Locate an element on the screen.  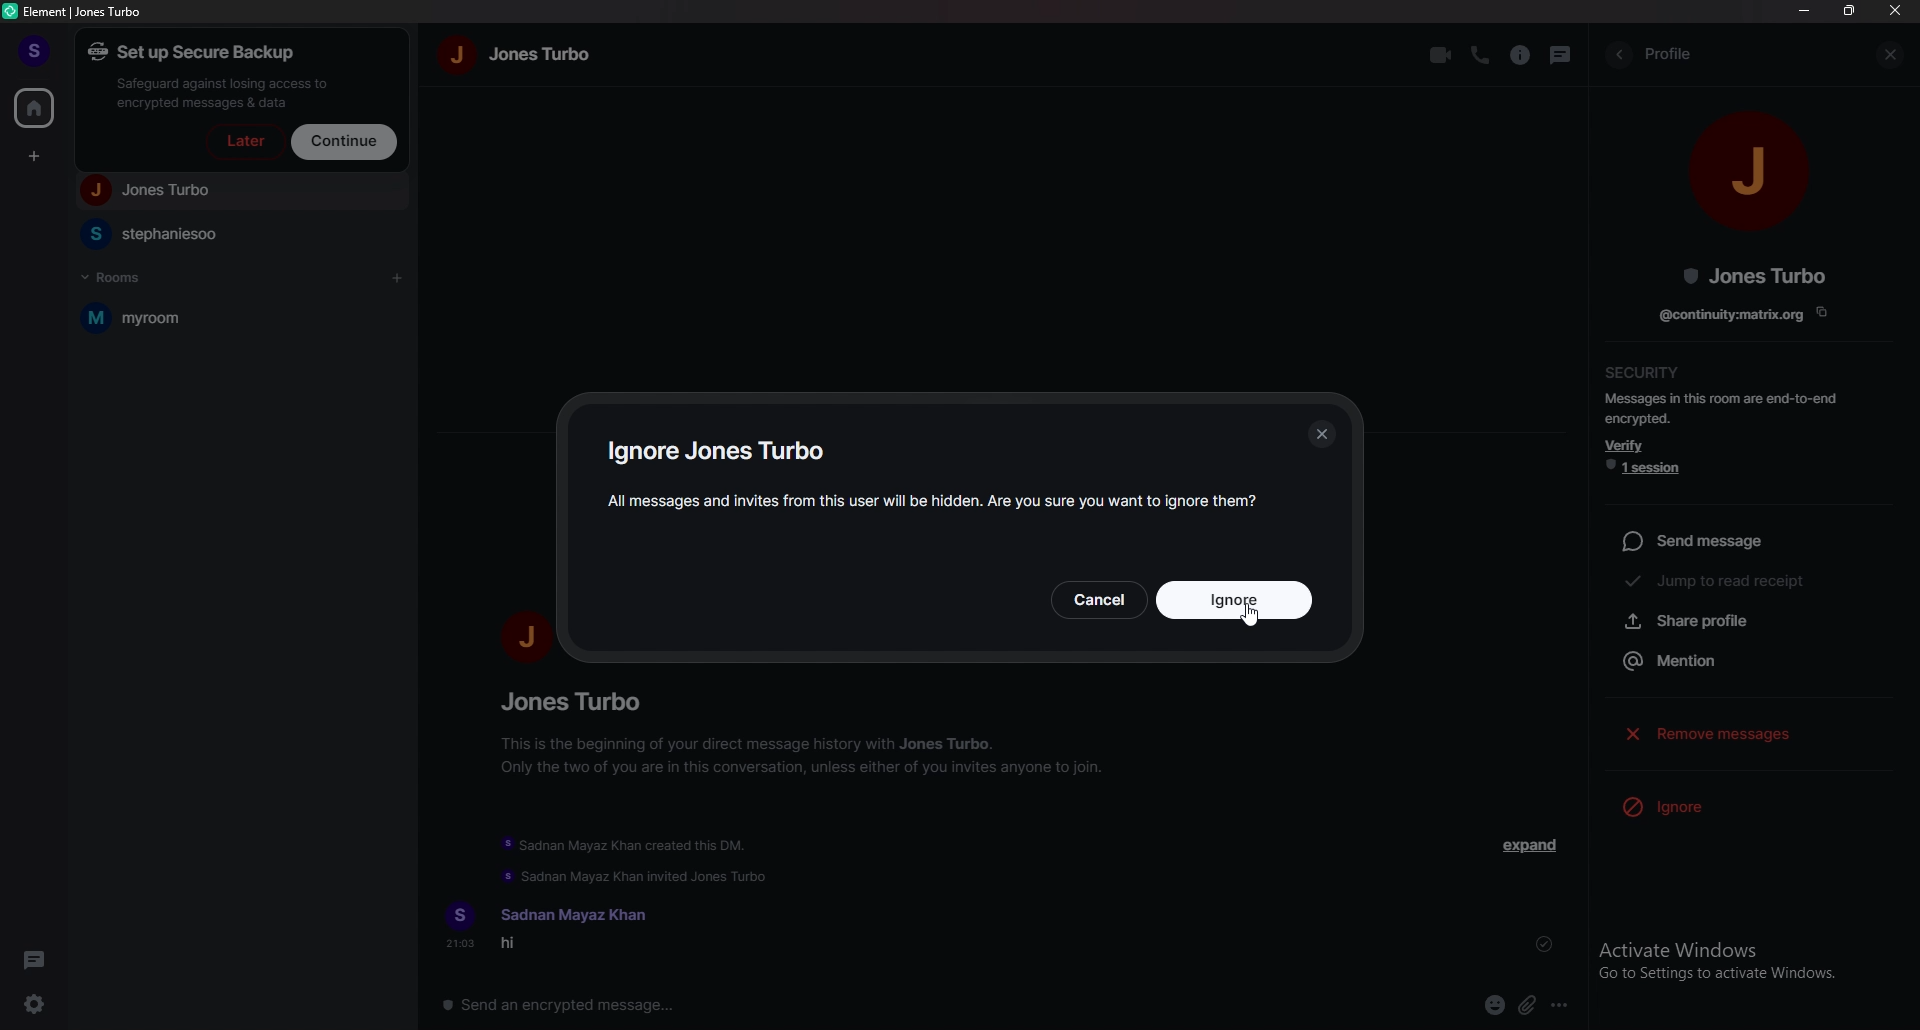
people is located at coordinates (238, 191).